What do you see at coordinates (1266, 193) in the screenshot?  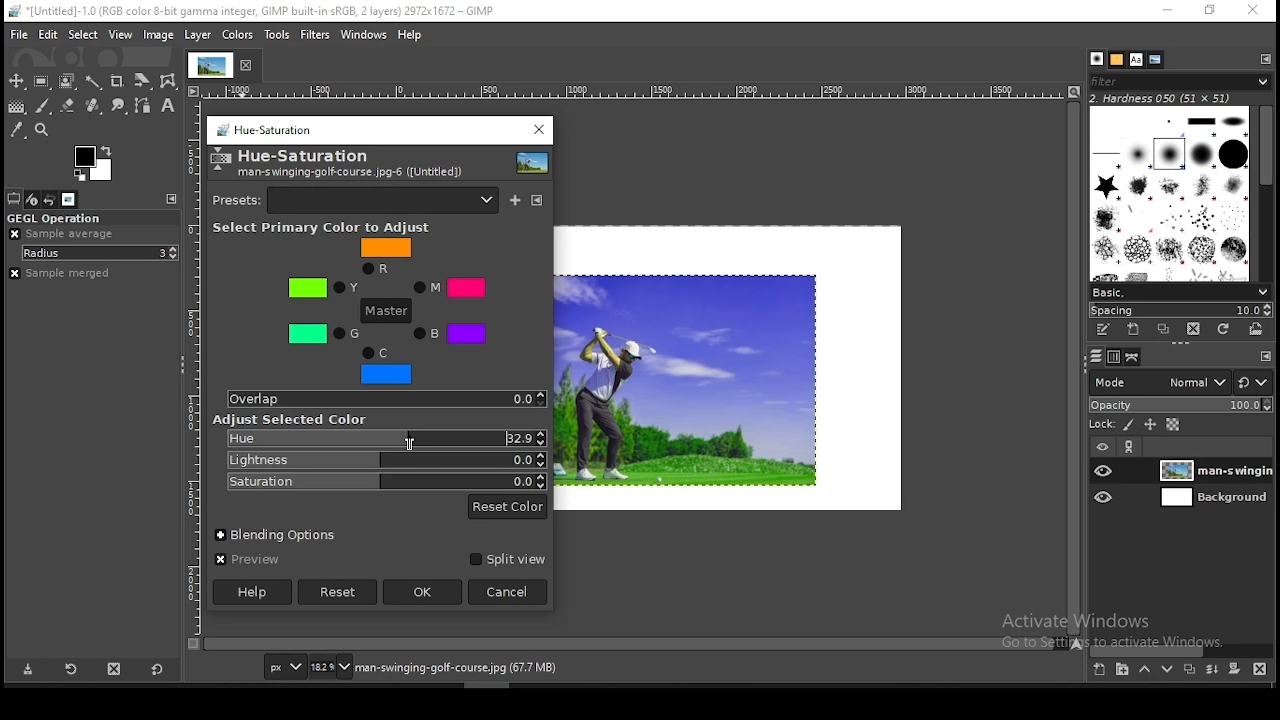 I see `scroll bar` at bounding box center [1266, 193].